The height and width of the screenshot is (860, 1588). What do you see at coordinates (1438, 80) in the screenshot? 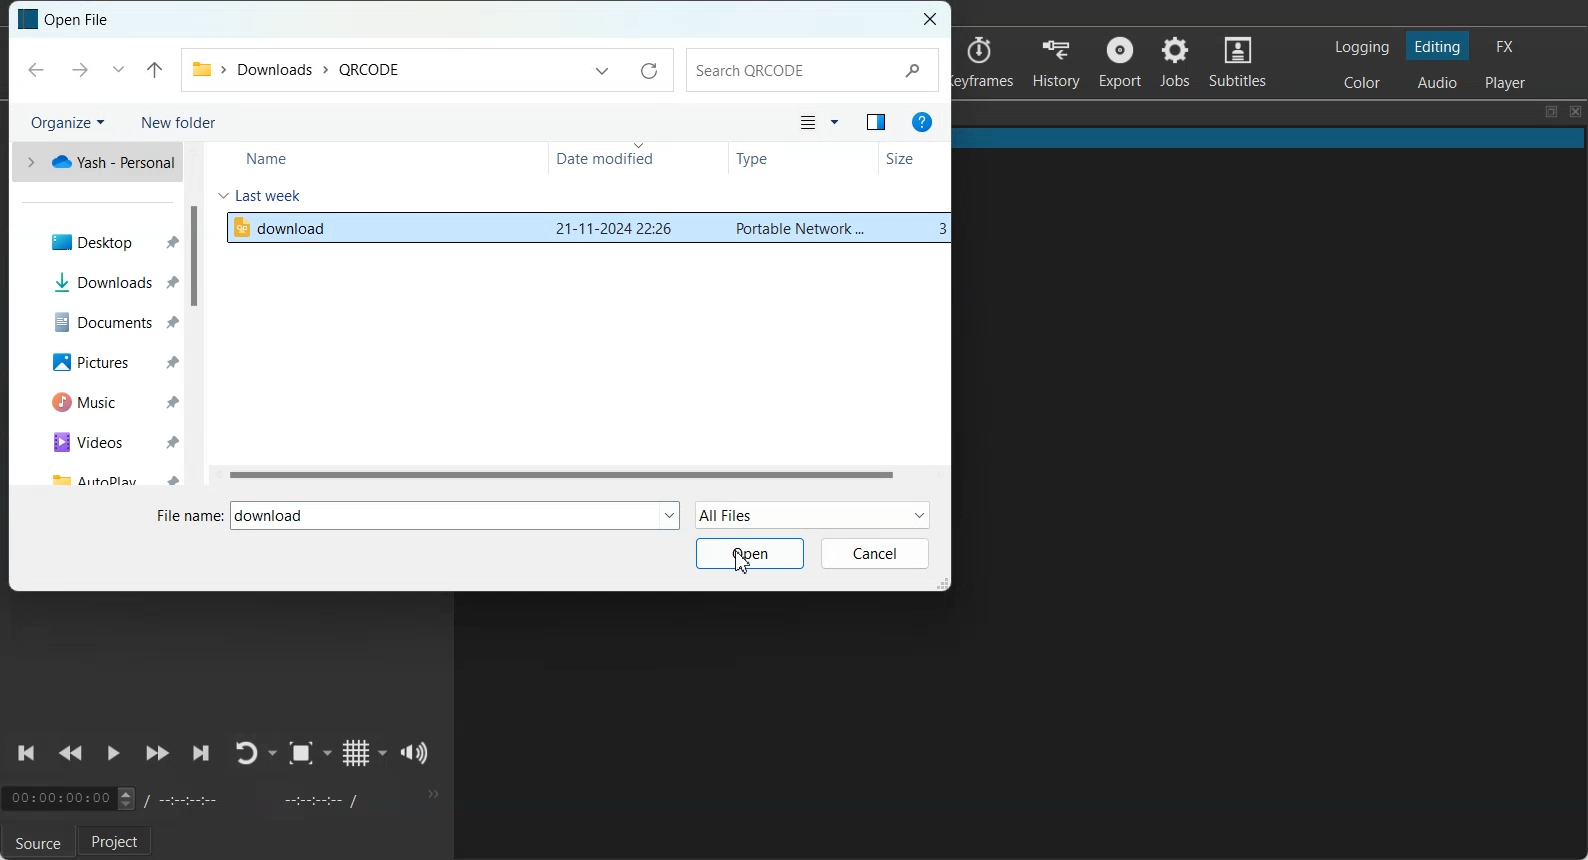
I see `Switching to Audio Layout` at bounding box center [1438, 80].